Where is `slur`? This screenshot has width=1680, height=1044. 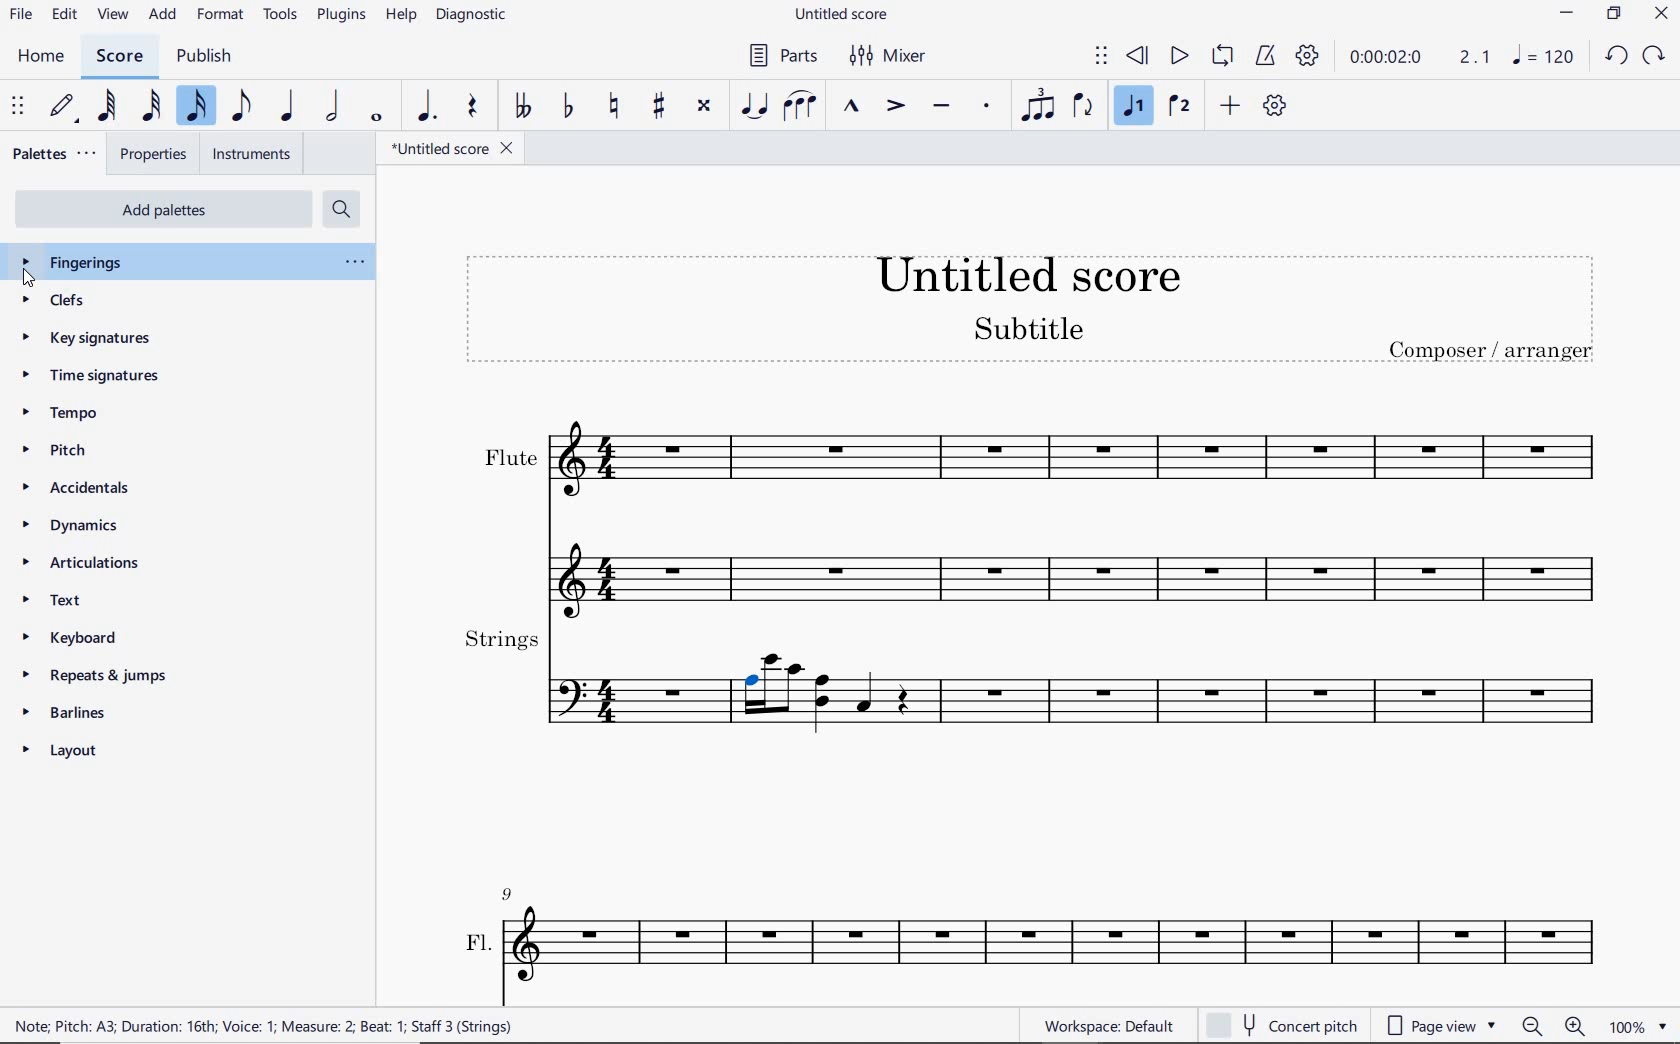 slur is located at coordinates (798, 108).